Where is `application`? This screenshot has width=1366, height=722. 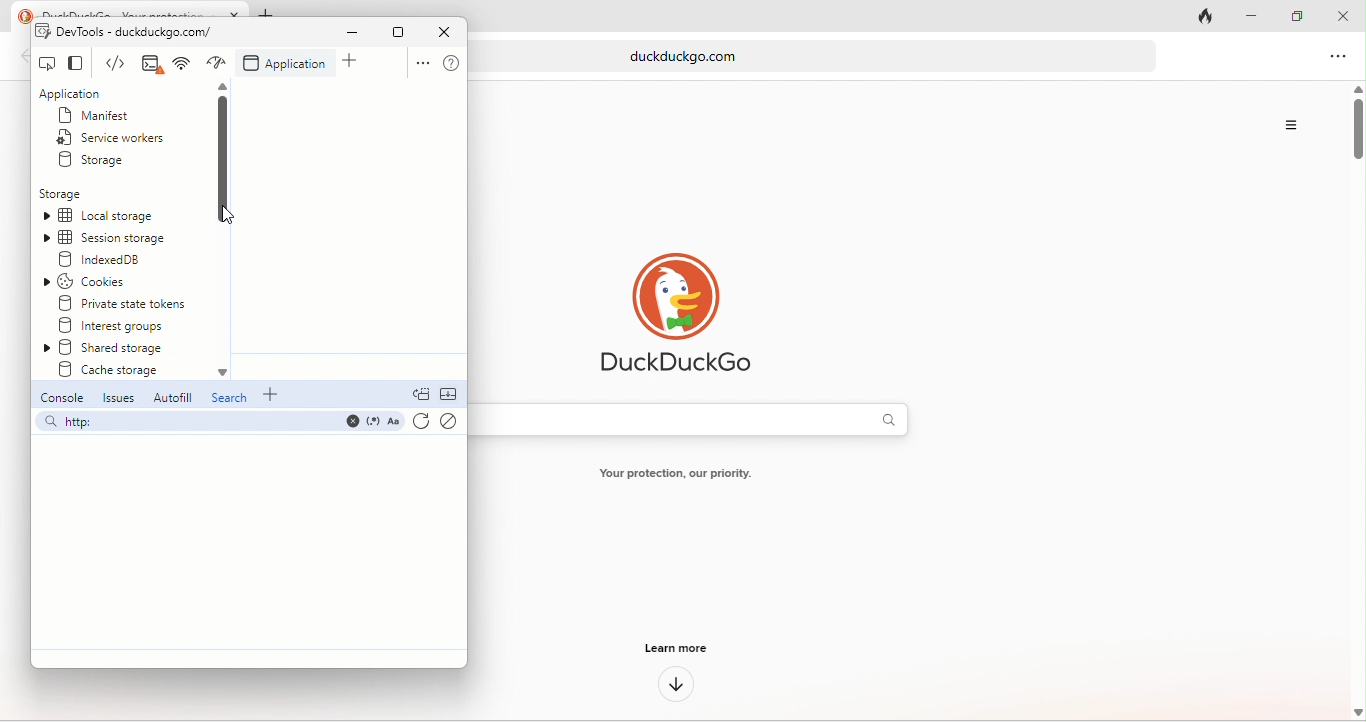
application is located at coordinates (286, 64).